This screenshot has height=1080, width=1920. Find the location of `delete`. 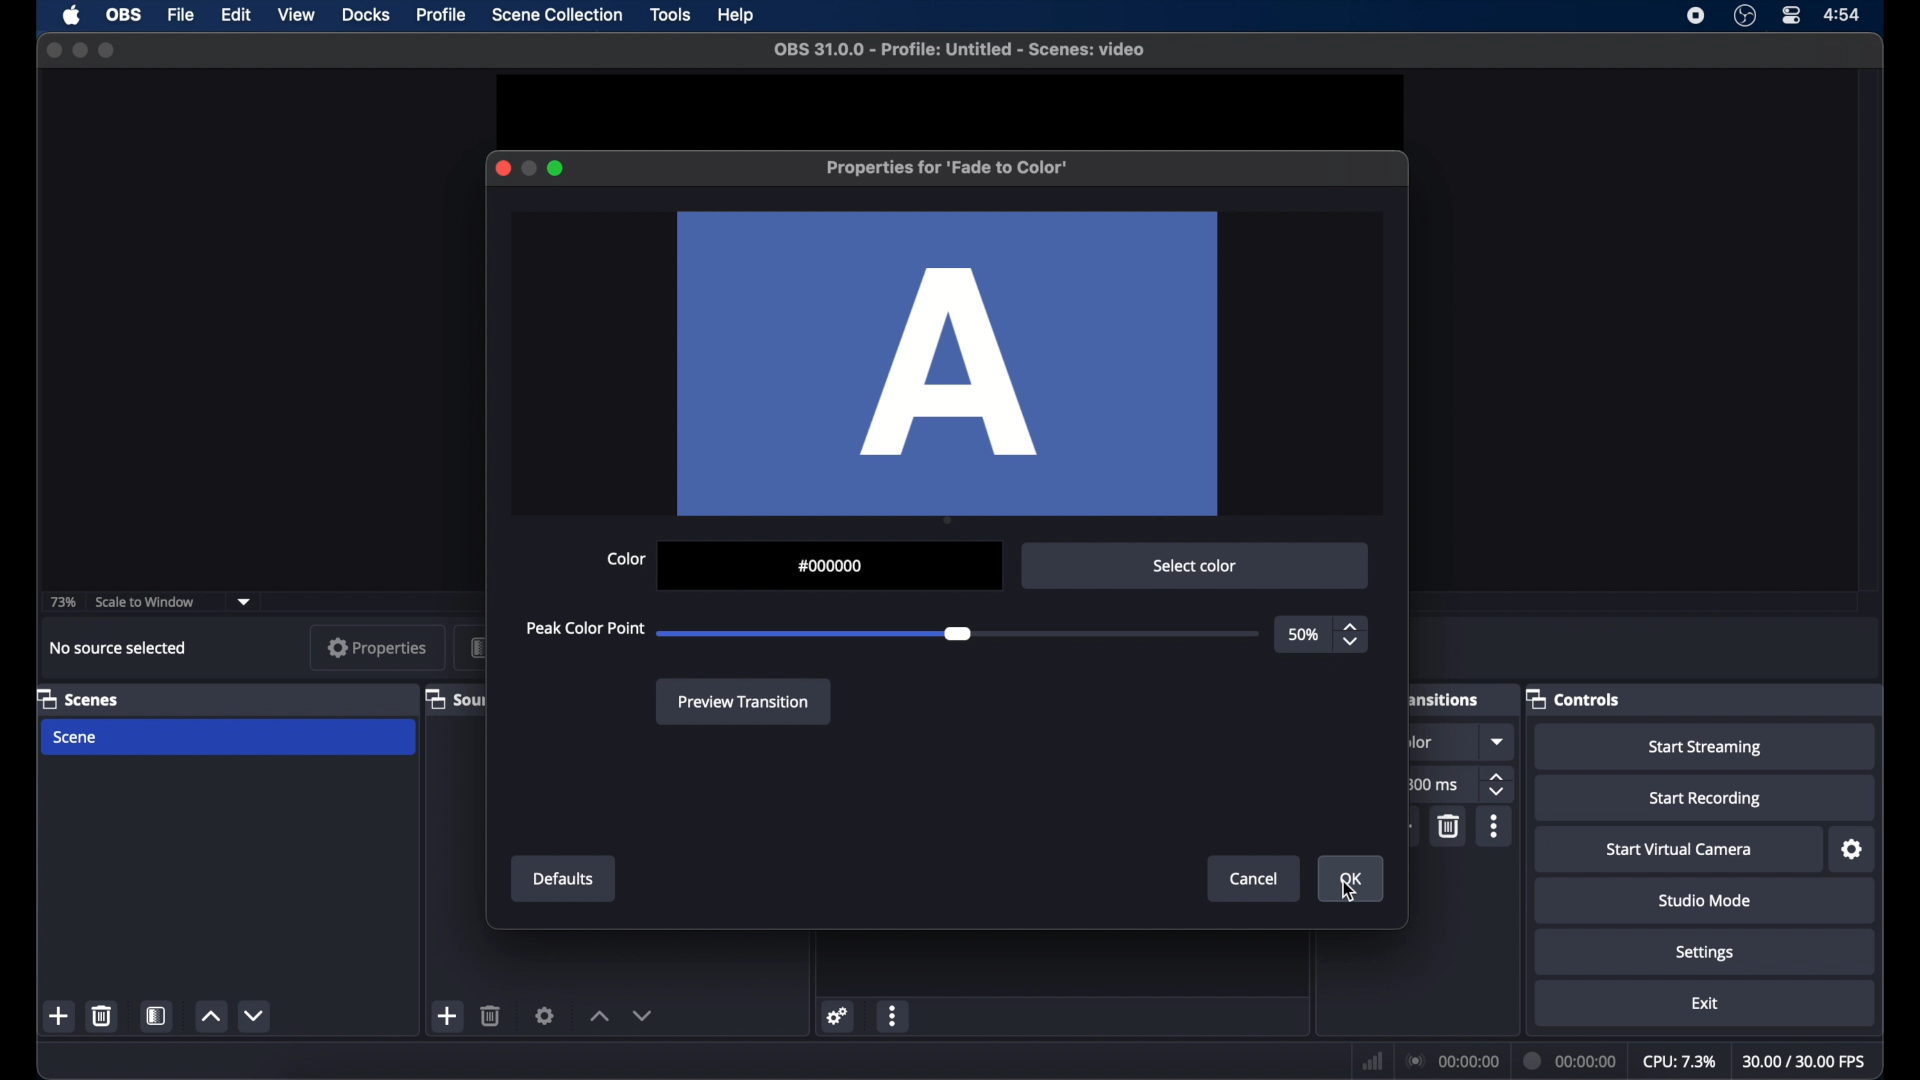

delete is located at coordinates (491, 1015).